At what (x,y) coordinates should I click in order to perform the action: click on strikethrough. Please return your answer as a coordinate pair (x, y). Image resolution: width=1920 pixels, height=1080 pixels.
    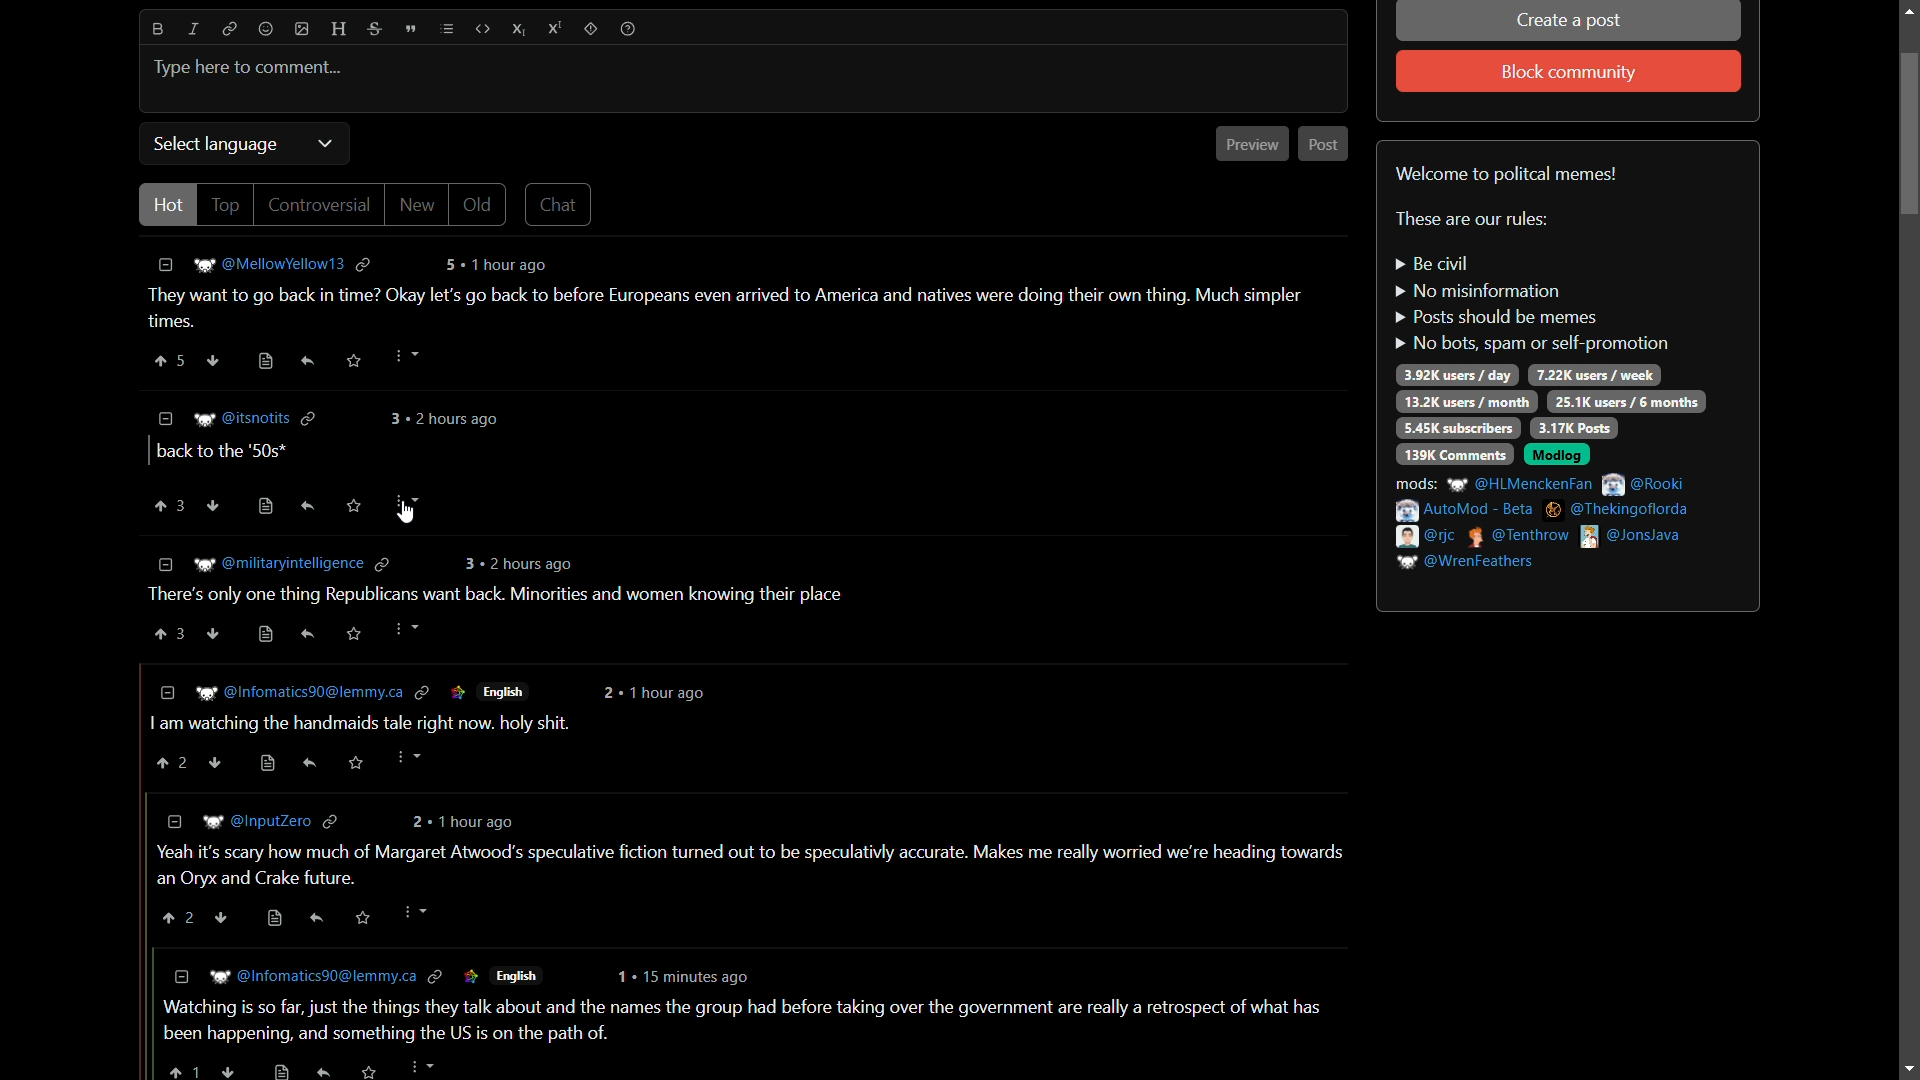
    Looking at the image, I should click on (371, 30).